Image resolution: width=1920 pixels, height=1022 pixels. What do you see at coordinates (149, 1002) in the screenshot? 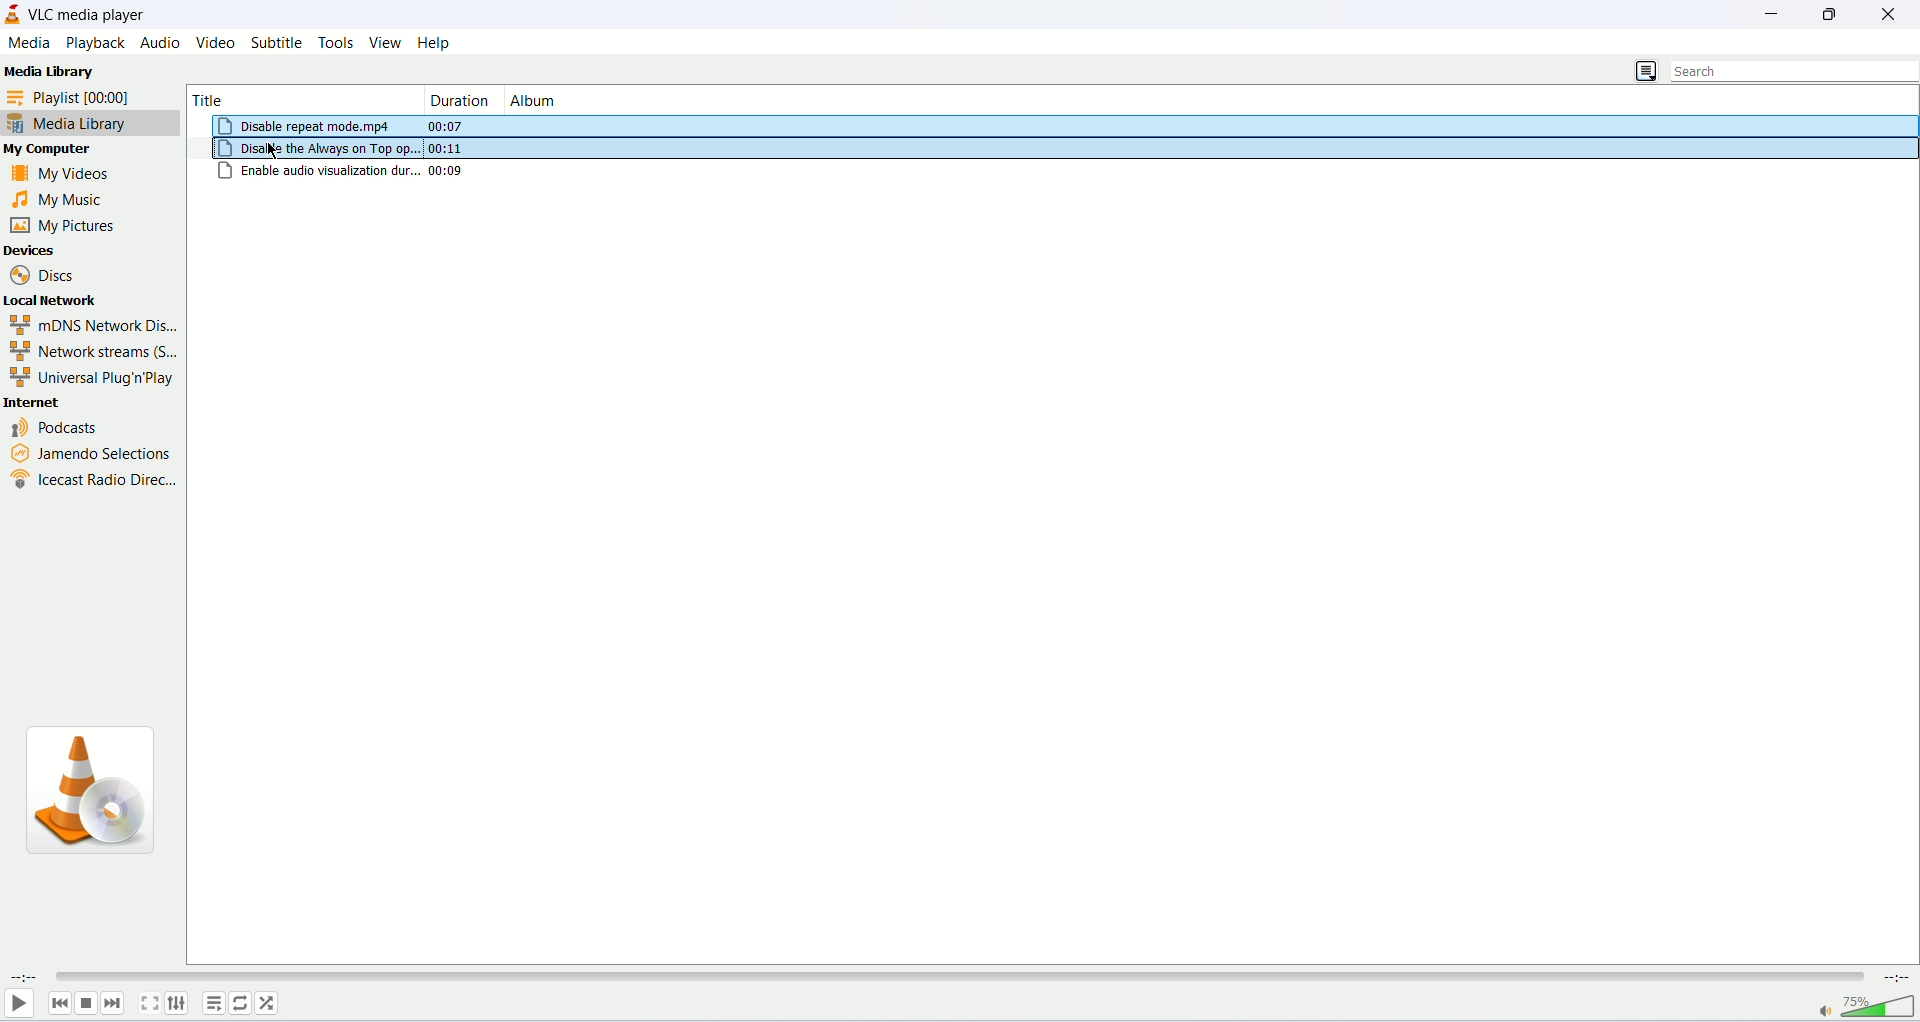
I see `fullscreen` at bounding box center [149, 1002].